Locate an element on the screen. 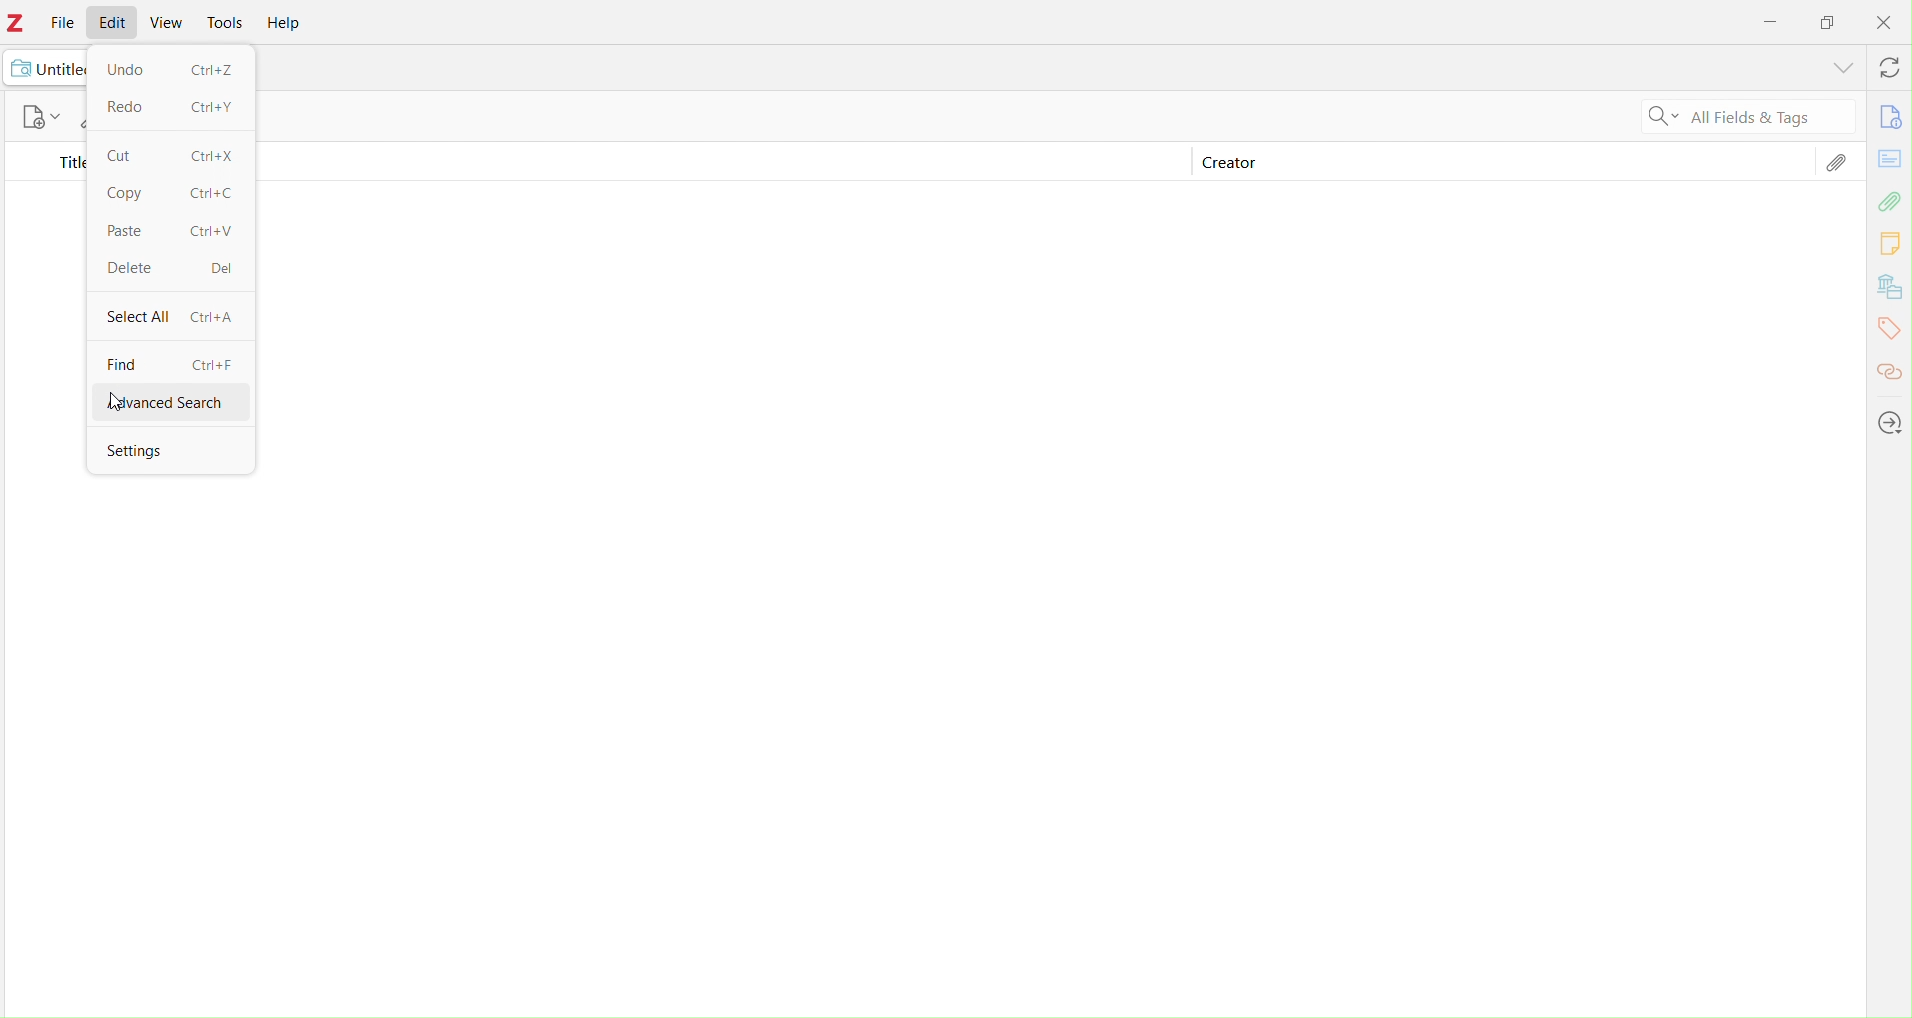  Crtl is located at coordinates (175, 156).